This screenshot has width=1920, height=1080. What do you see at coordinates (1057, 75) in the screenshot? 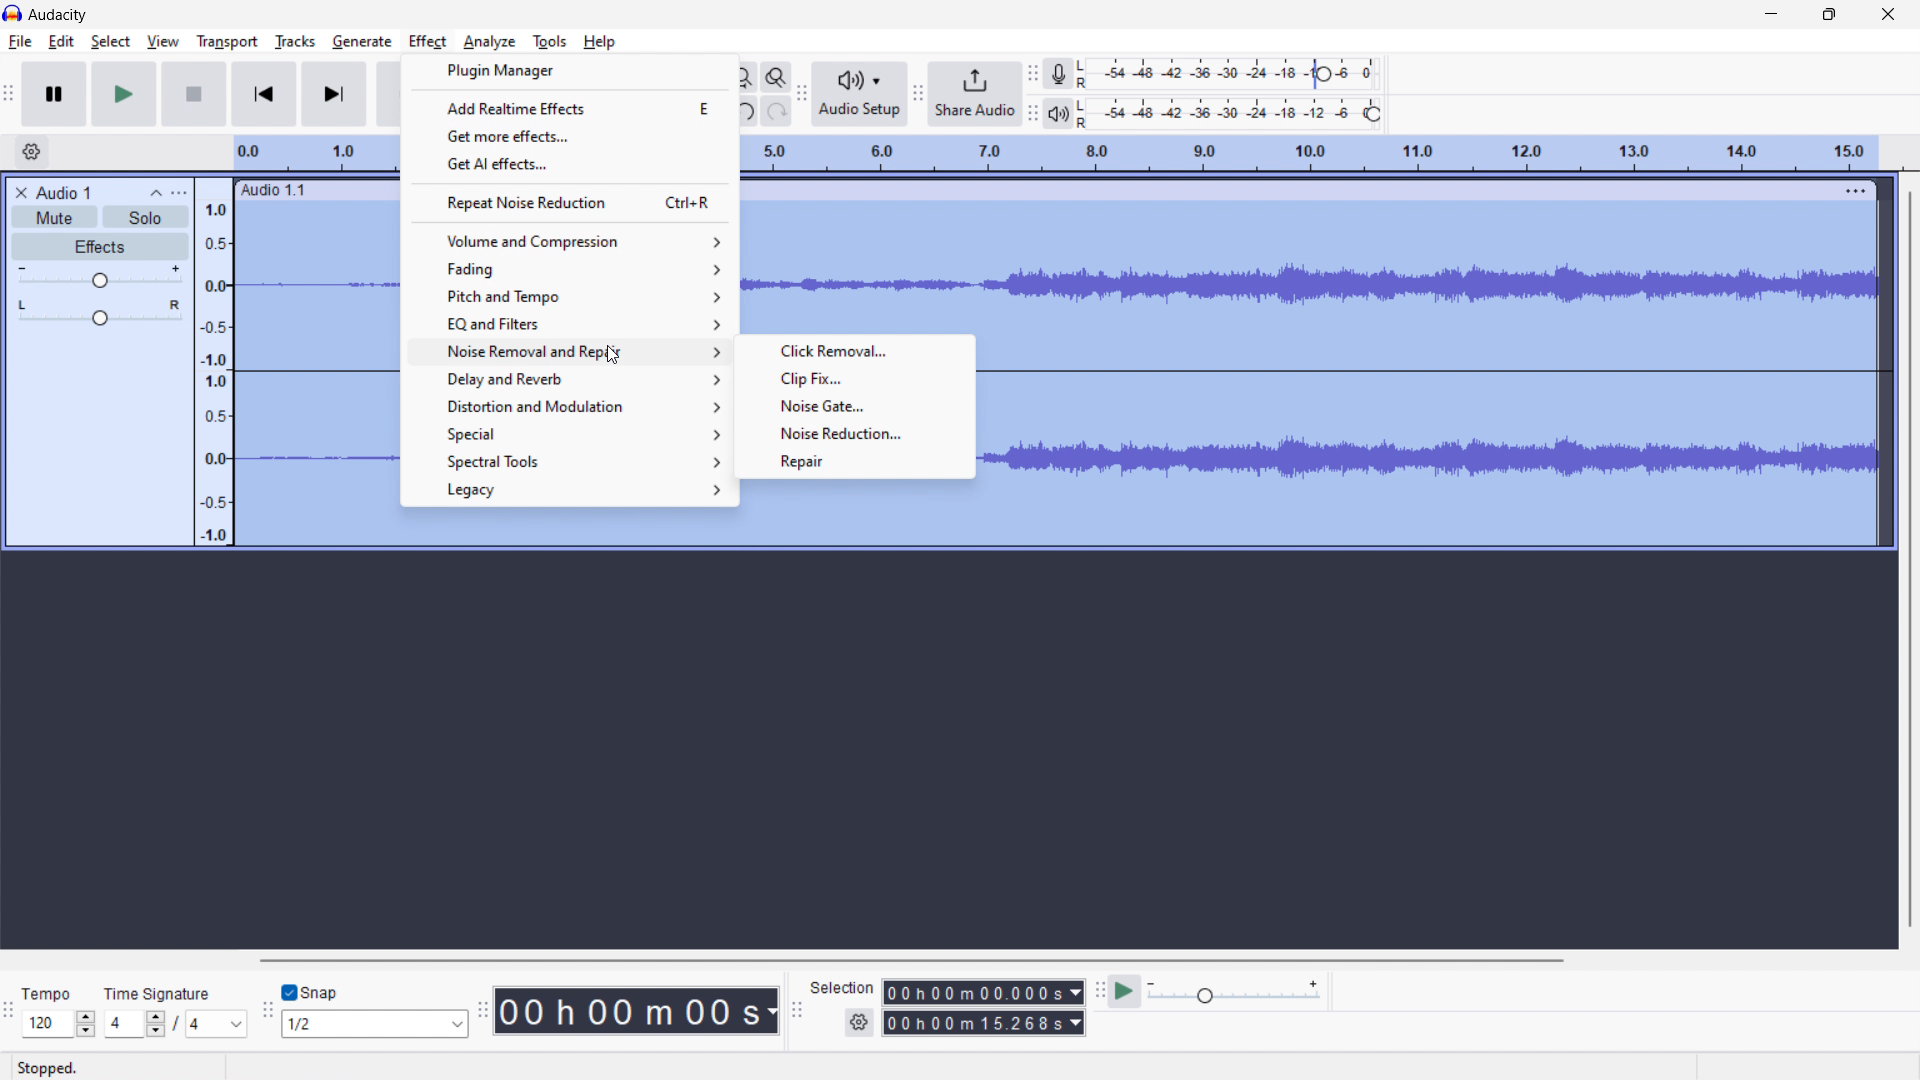
I see `recording meter` at bounding box center [1057, 75].